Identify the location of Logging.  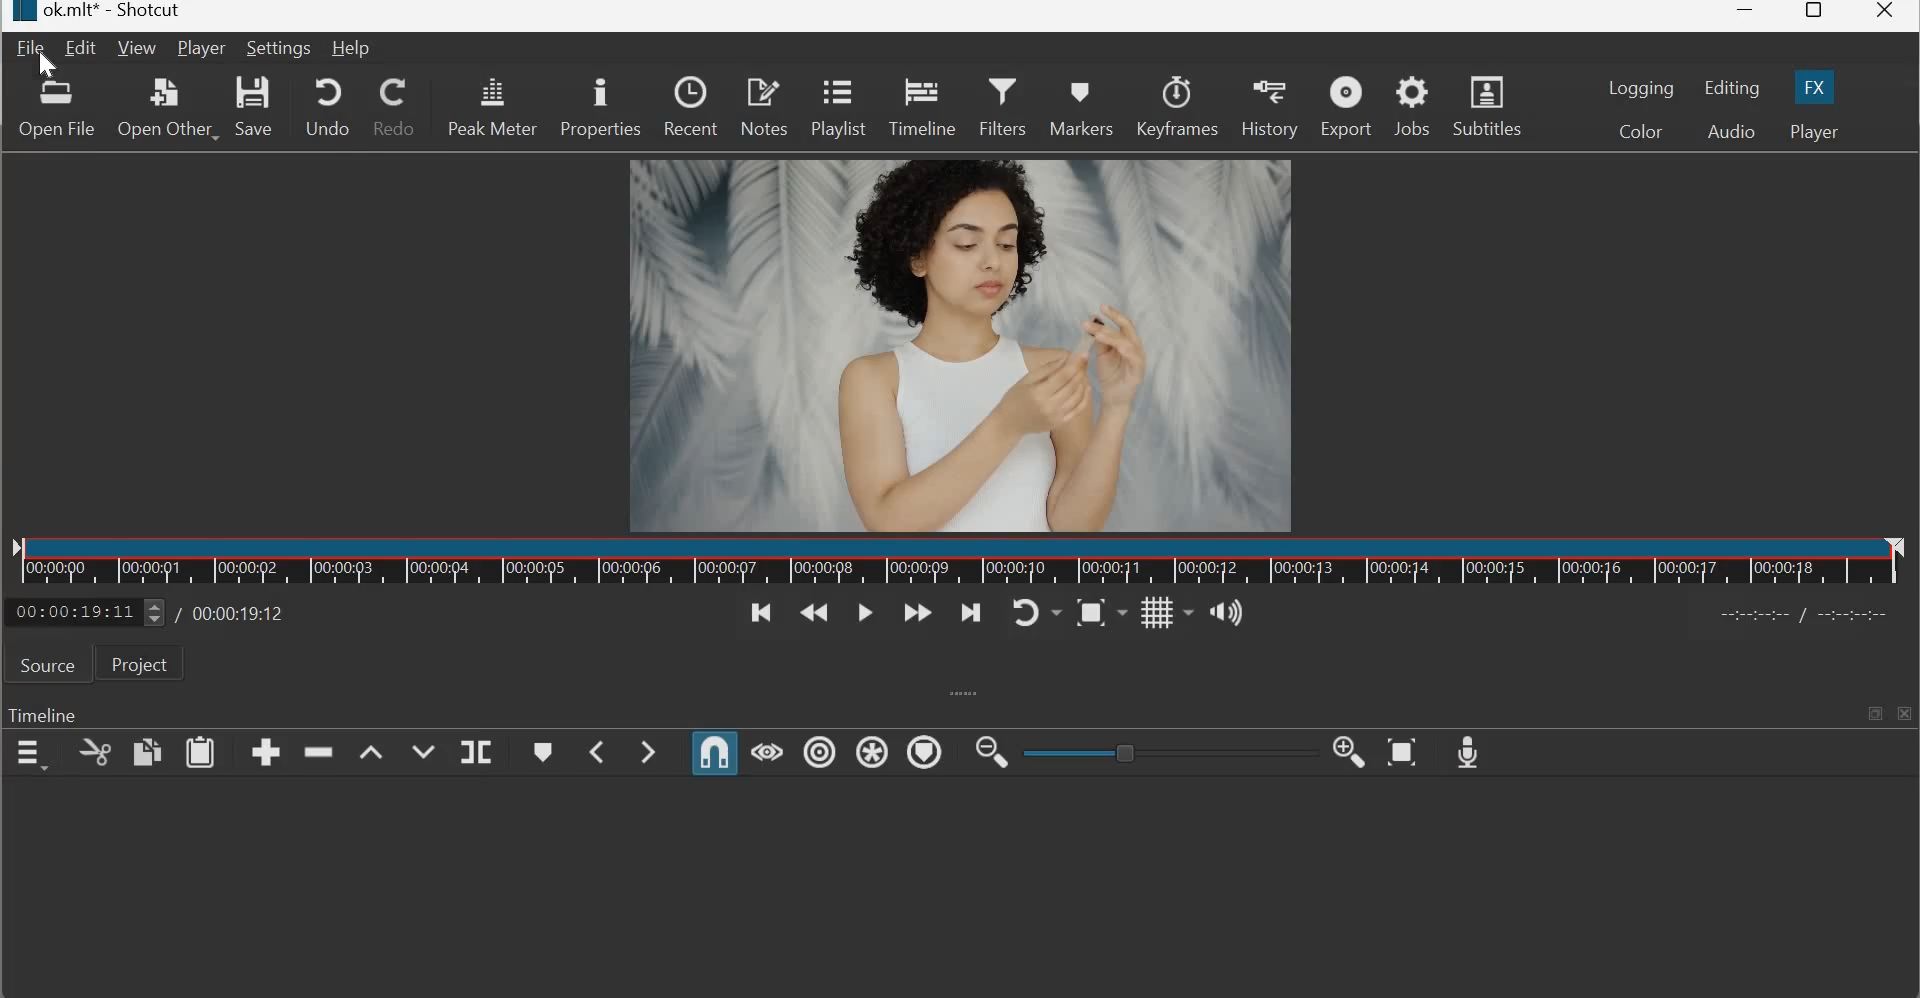
(1642, 87).